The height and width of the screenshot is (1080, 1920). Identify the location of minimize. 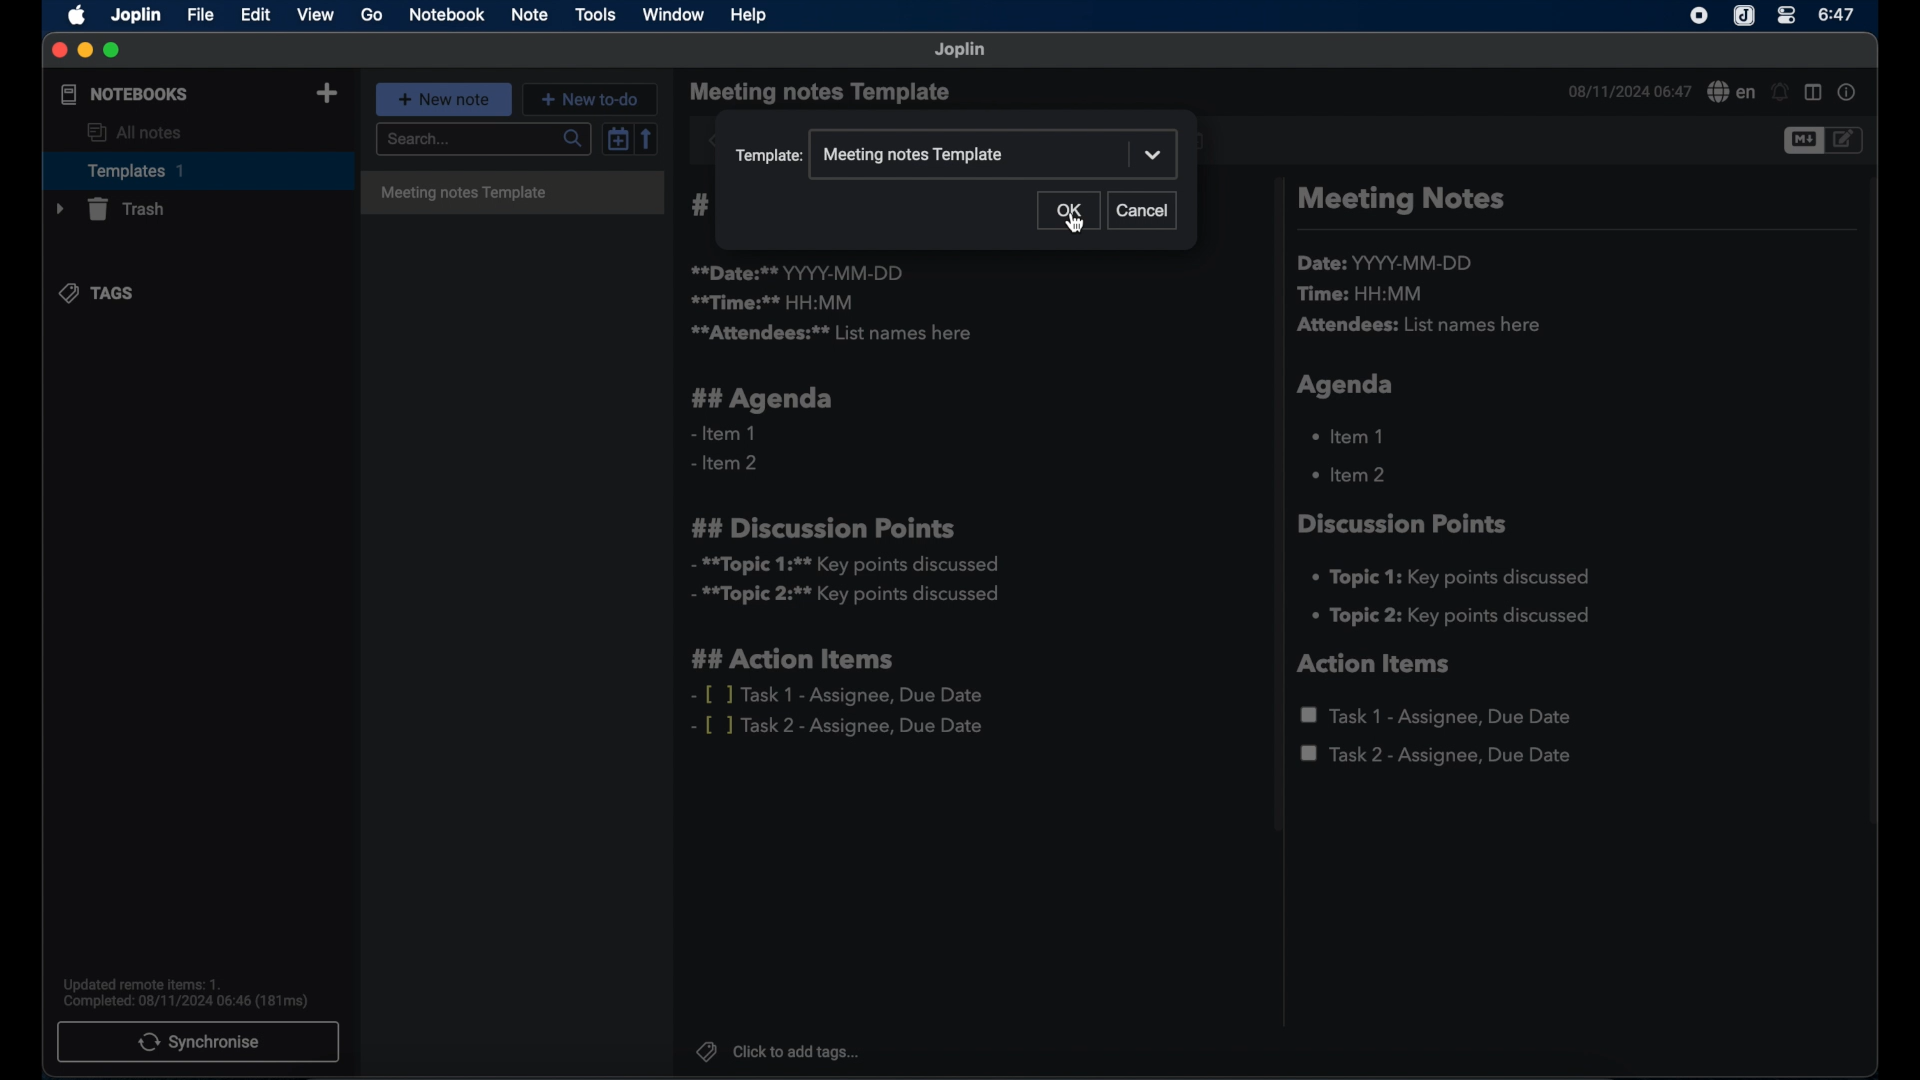
(84, 50).